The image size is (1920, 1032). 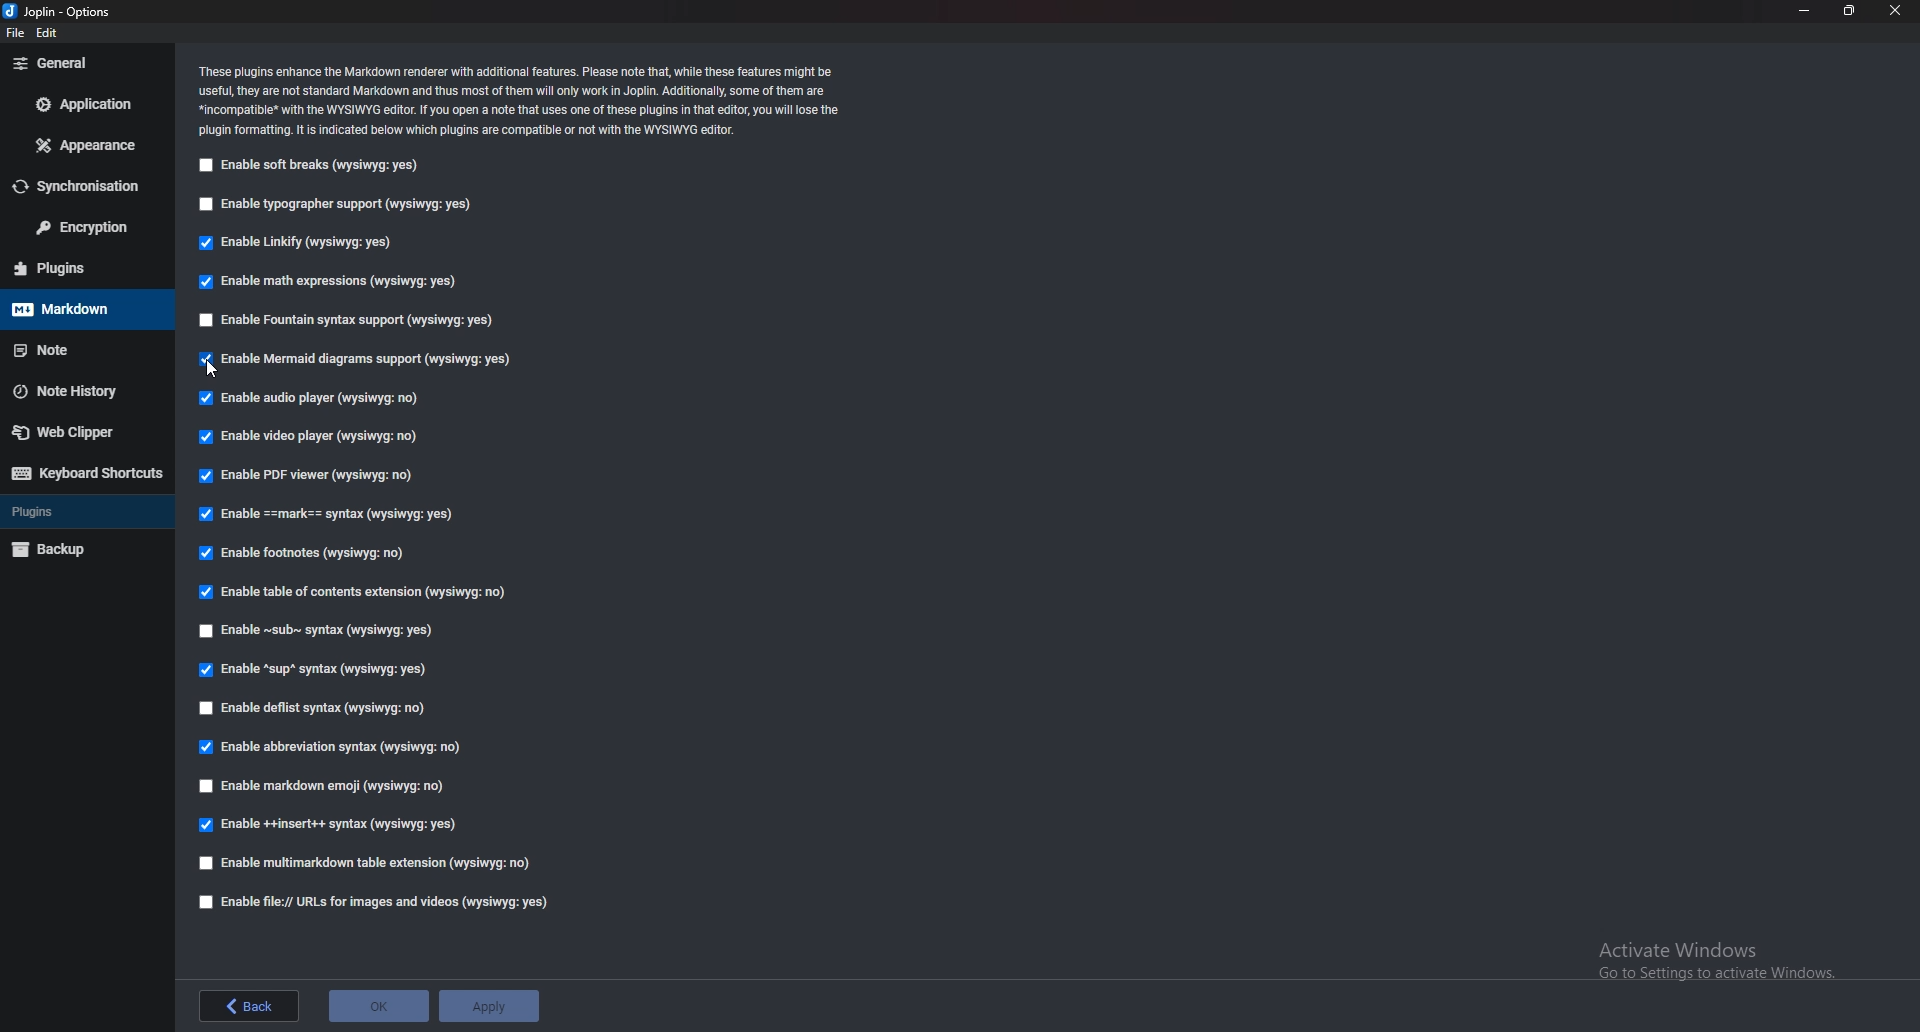 What do you see at coordinates (312, 397) in the screenshot?
I see `Enable audio player` at bounding box center [312, 397].